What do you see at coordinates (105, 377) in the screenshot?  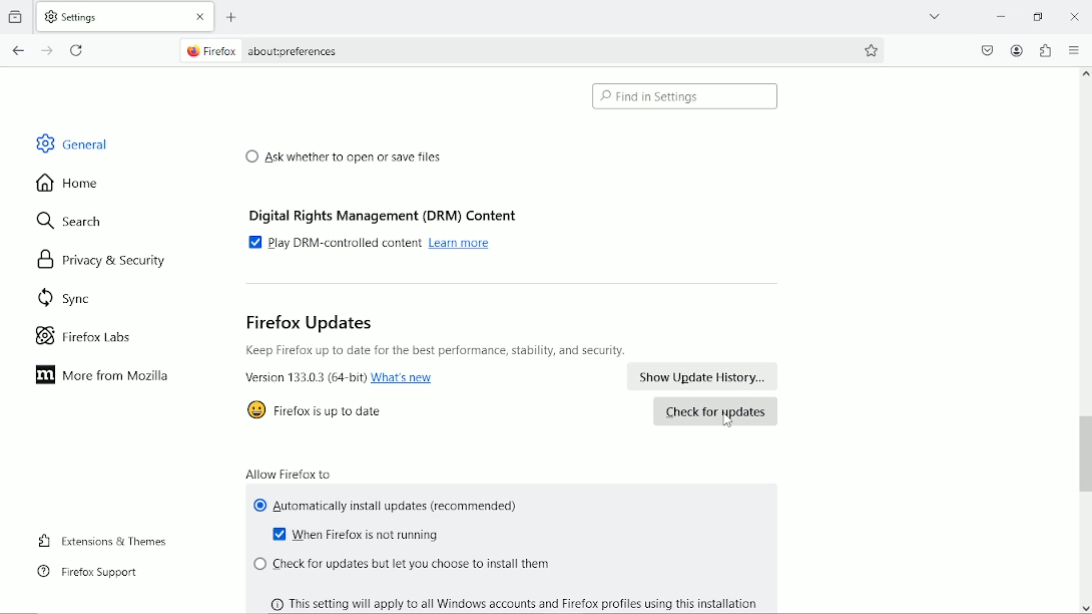 I see `more from mozilla` at bounding box center [105, 377].